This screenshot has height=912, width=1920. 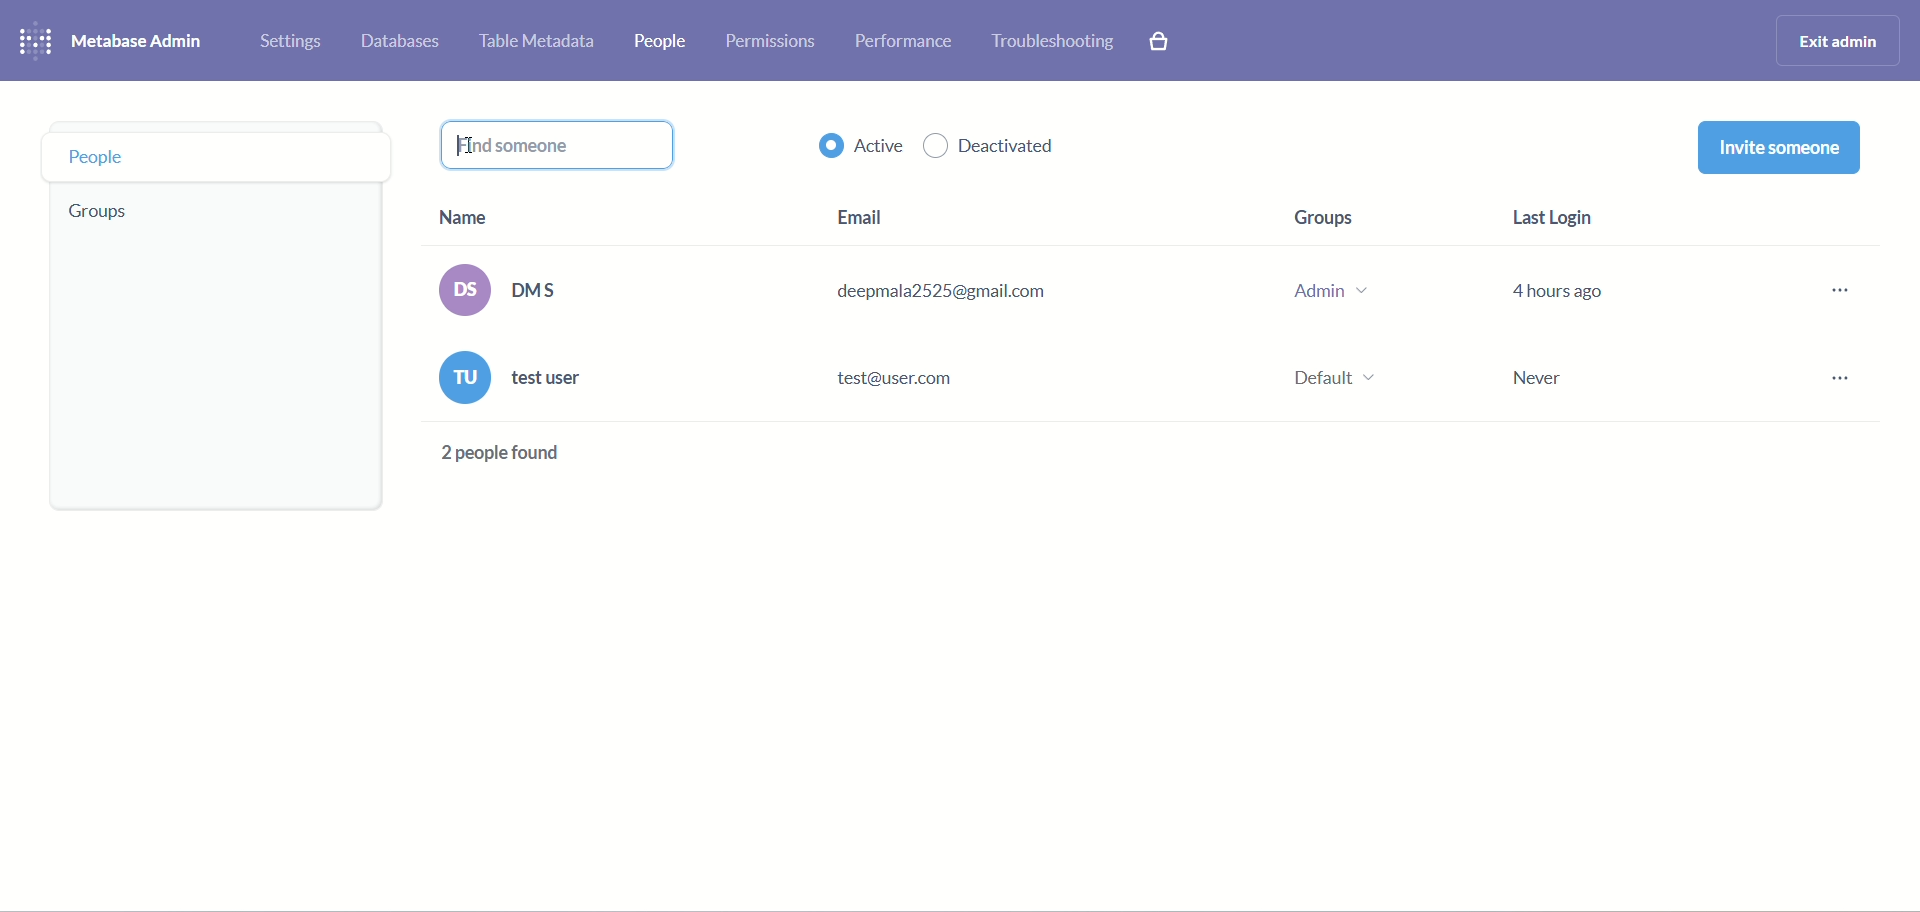 I want to click on people, so click(x=215, y=156).